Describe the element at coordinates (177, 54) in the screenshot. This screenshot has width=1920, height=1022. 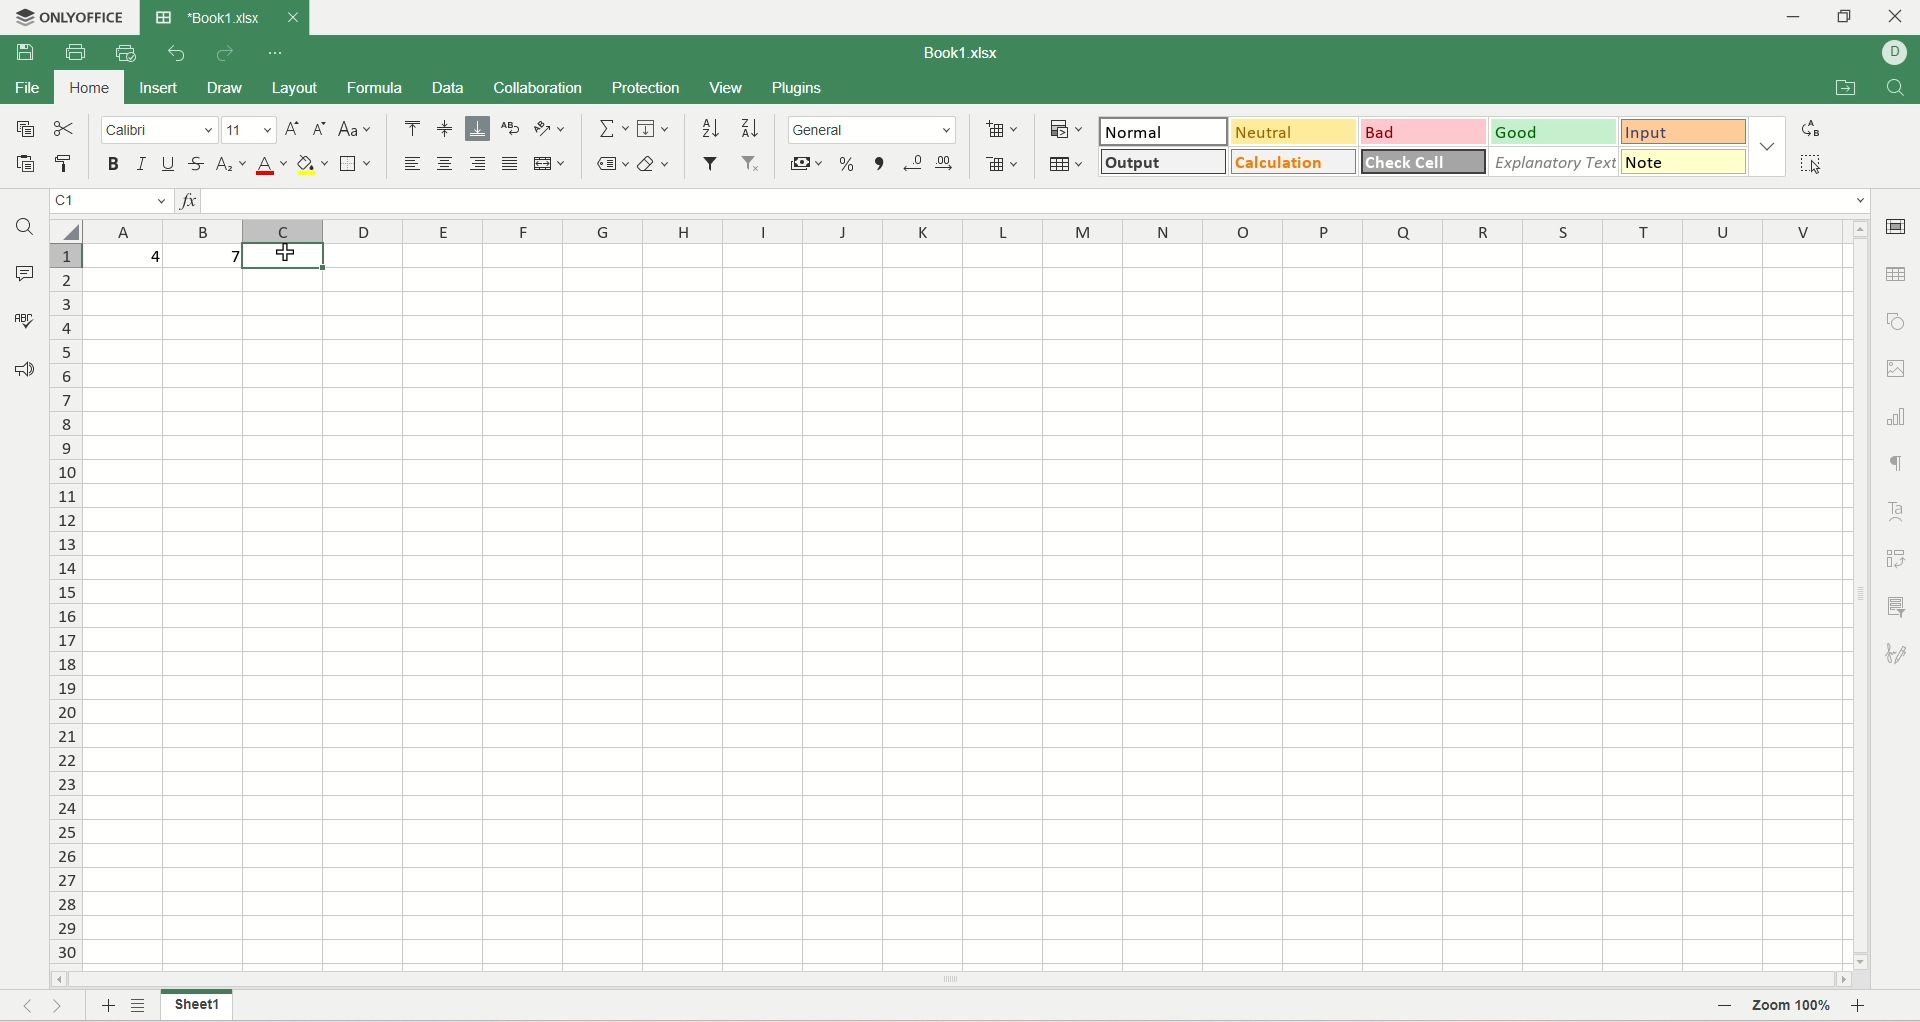
I see `undo` at that location.